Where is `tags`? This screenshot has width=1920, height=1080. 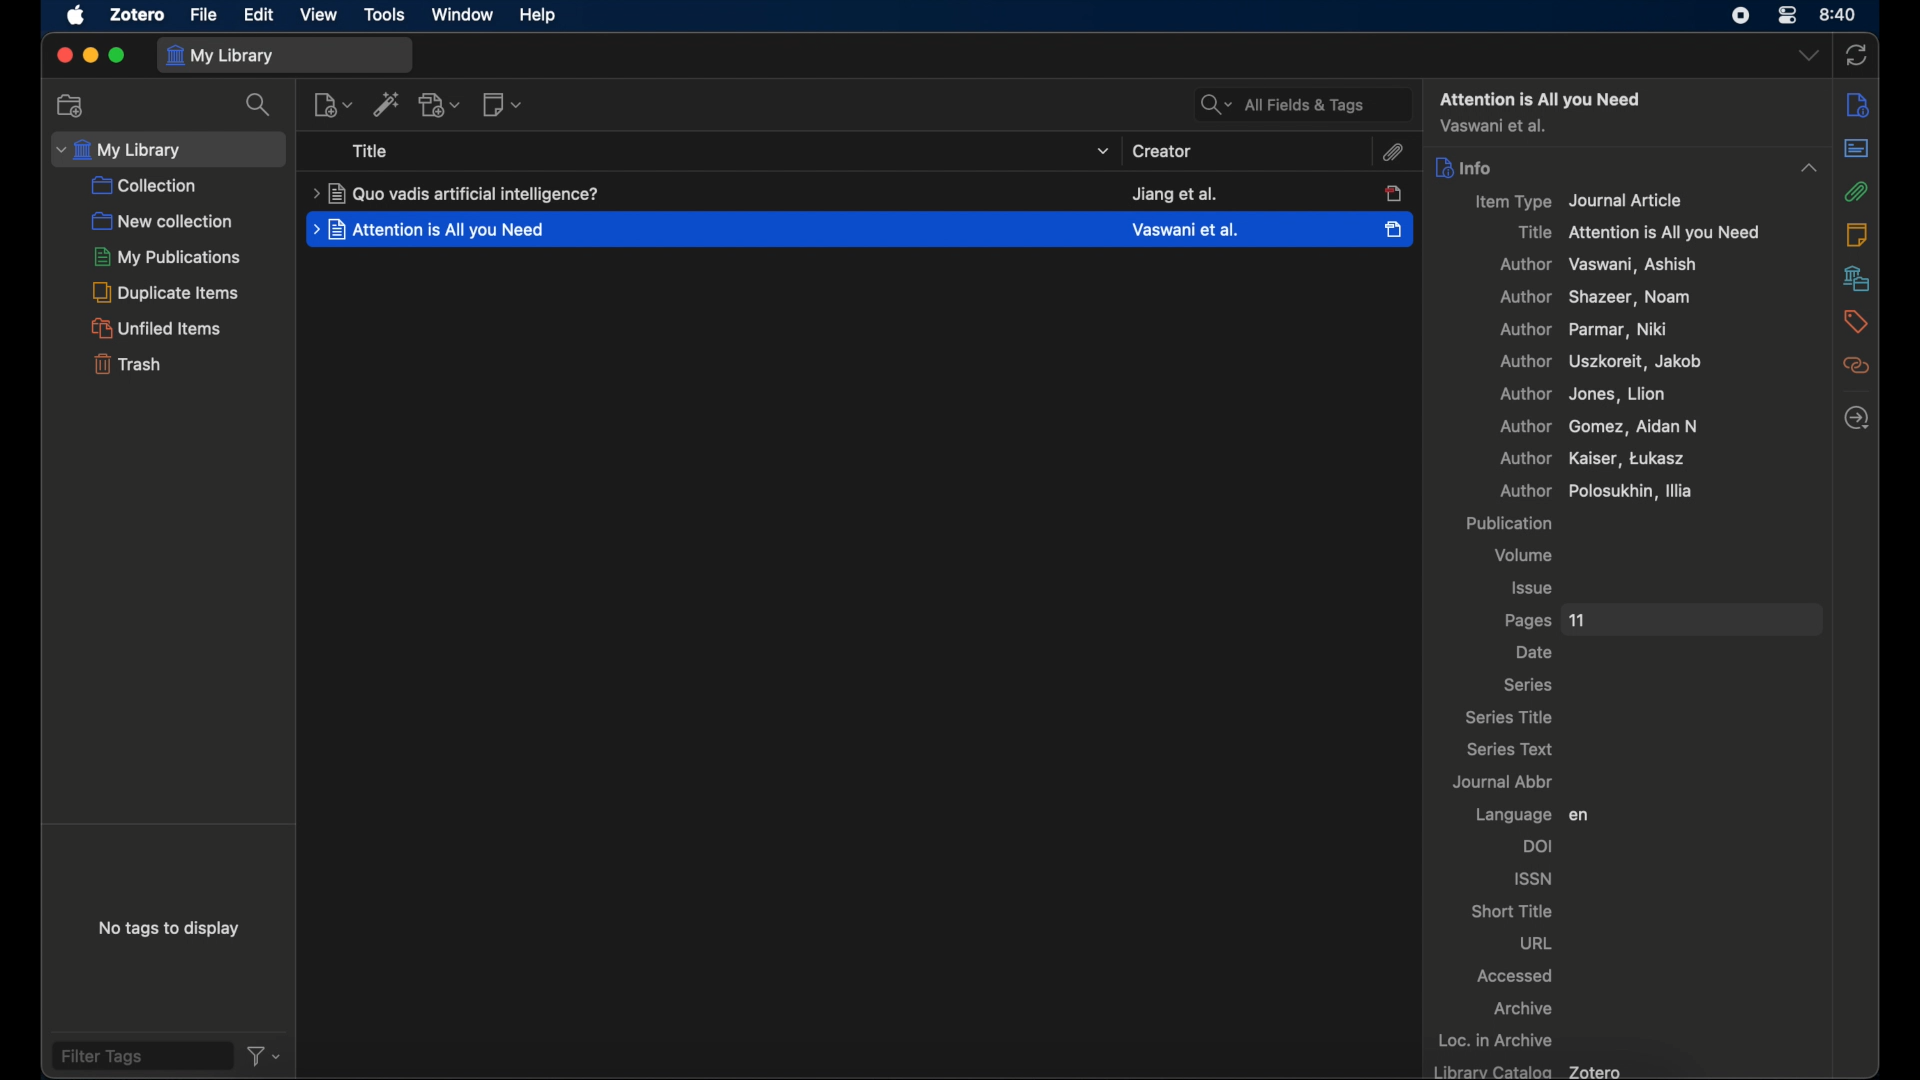
tags is located at coordinates (1855, 321).